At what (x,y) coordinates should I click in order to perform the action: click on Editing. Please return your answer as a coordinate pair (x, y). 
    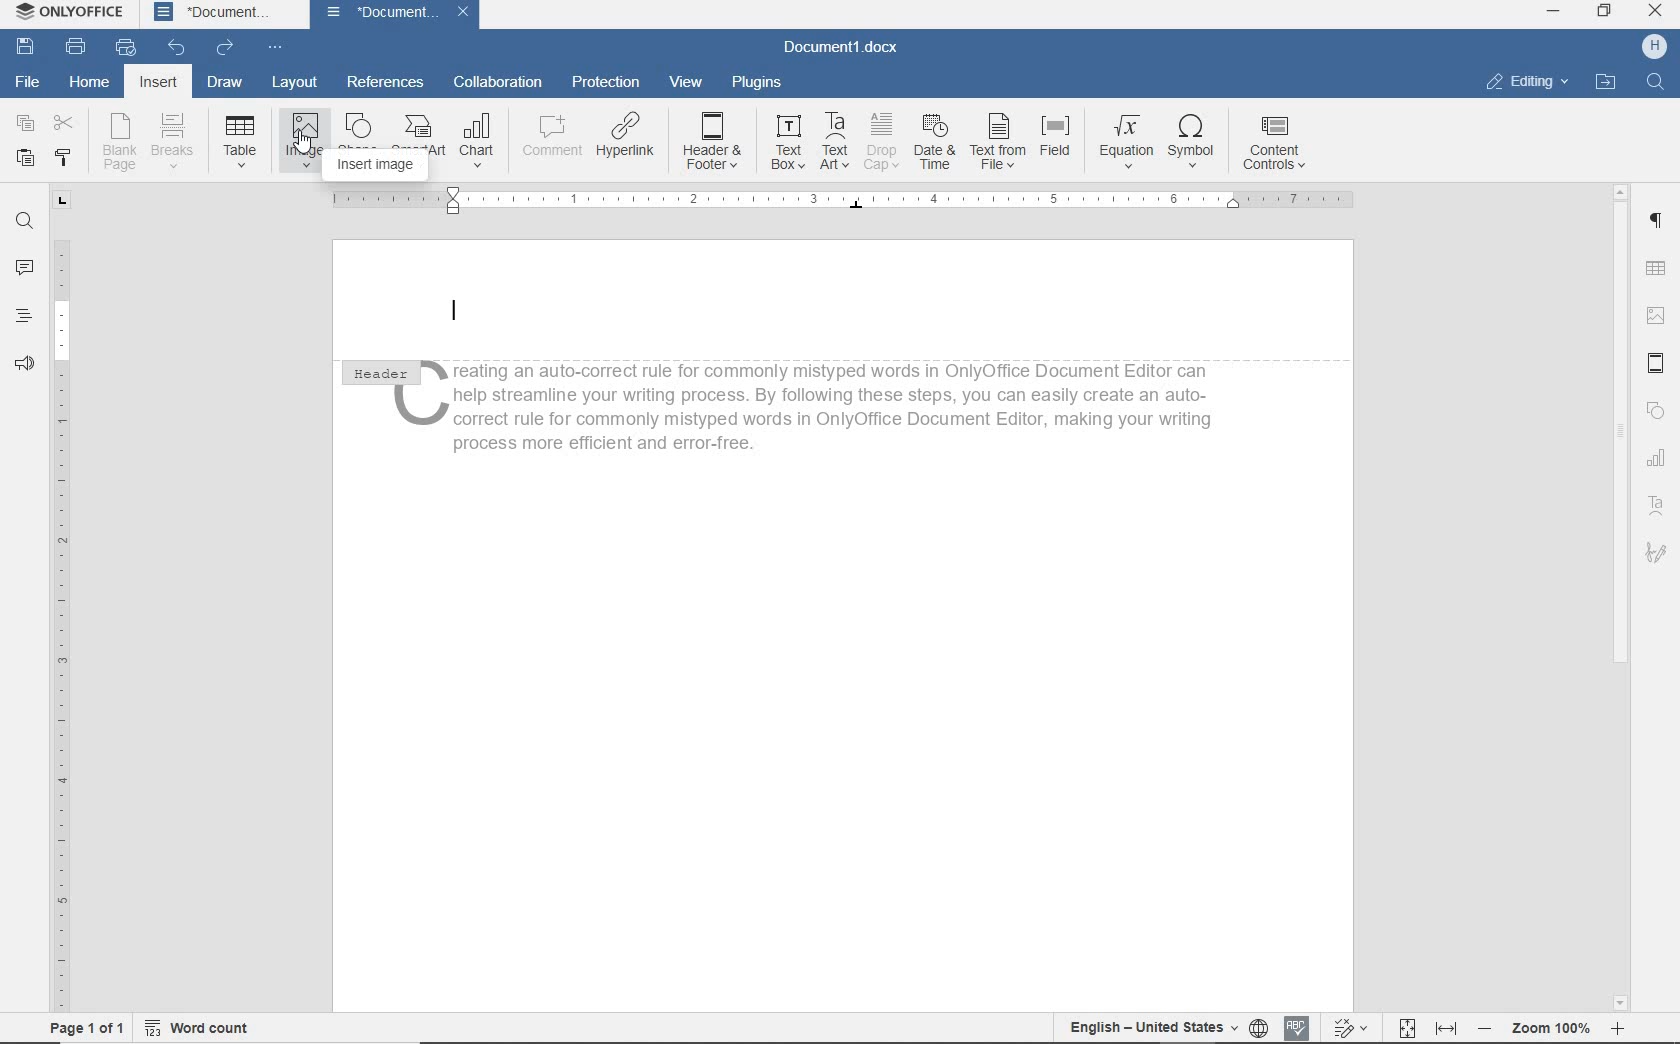
    Looking at the image, I should click on (1523, 82).